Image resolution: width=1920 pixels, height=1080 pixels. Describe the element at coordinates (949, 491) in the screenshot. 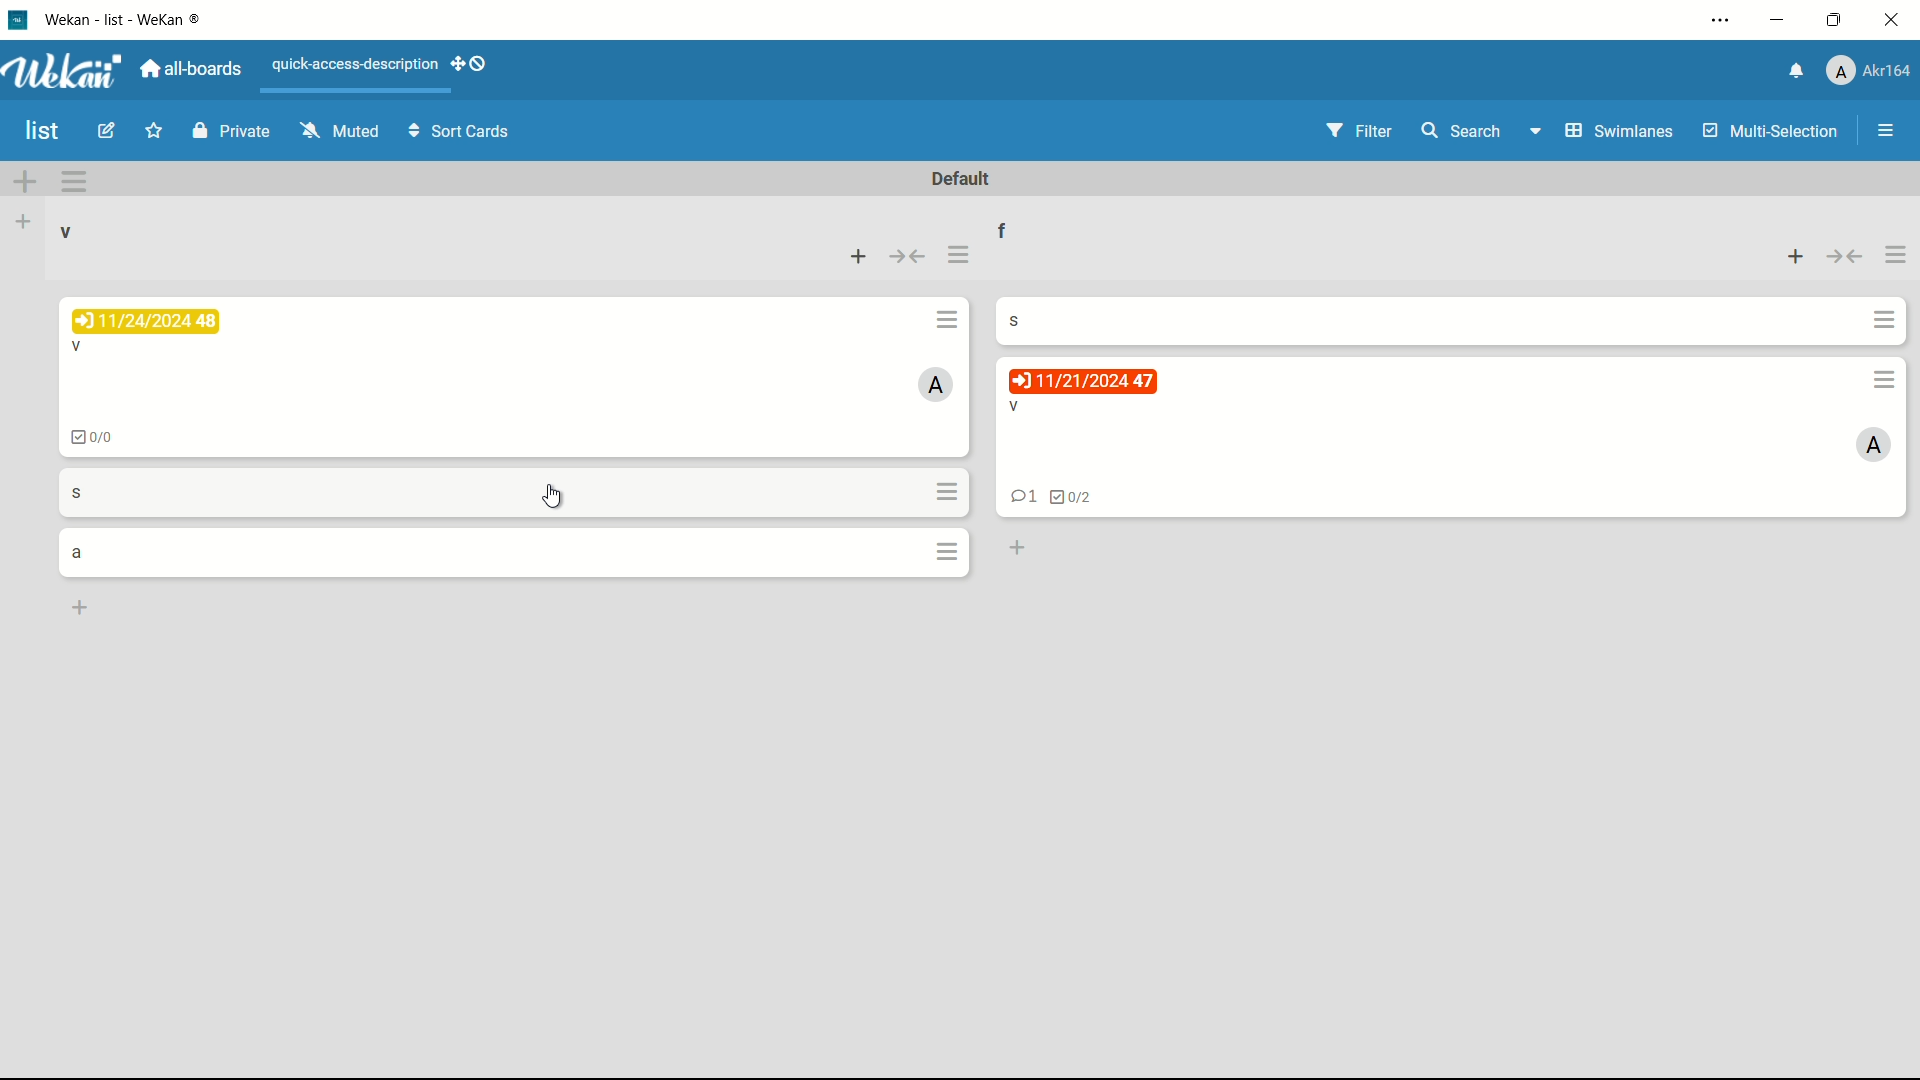

I see `card actions` at that location.